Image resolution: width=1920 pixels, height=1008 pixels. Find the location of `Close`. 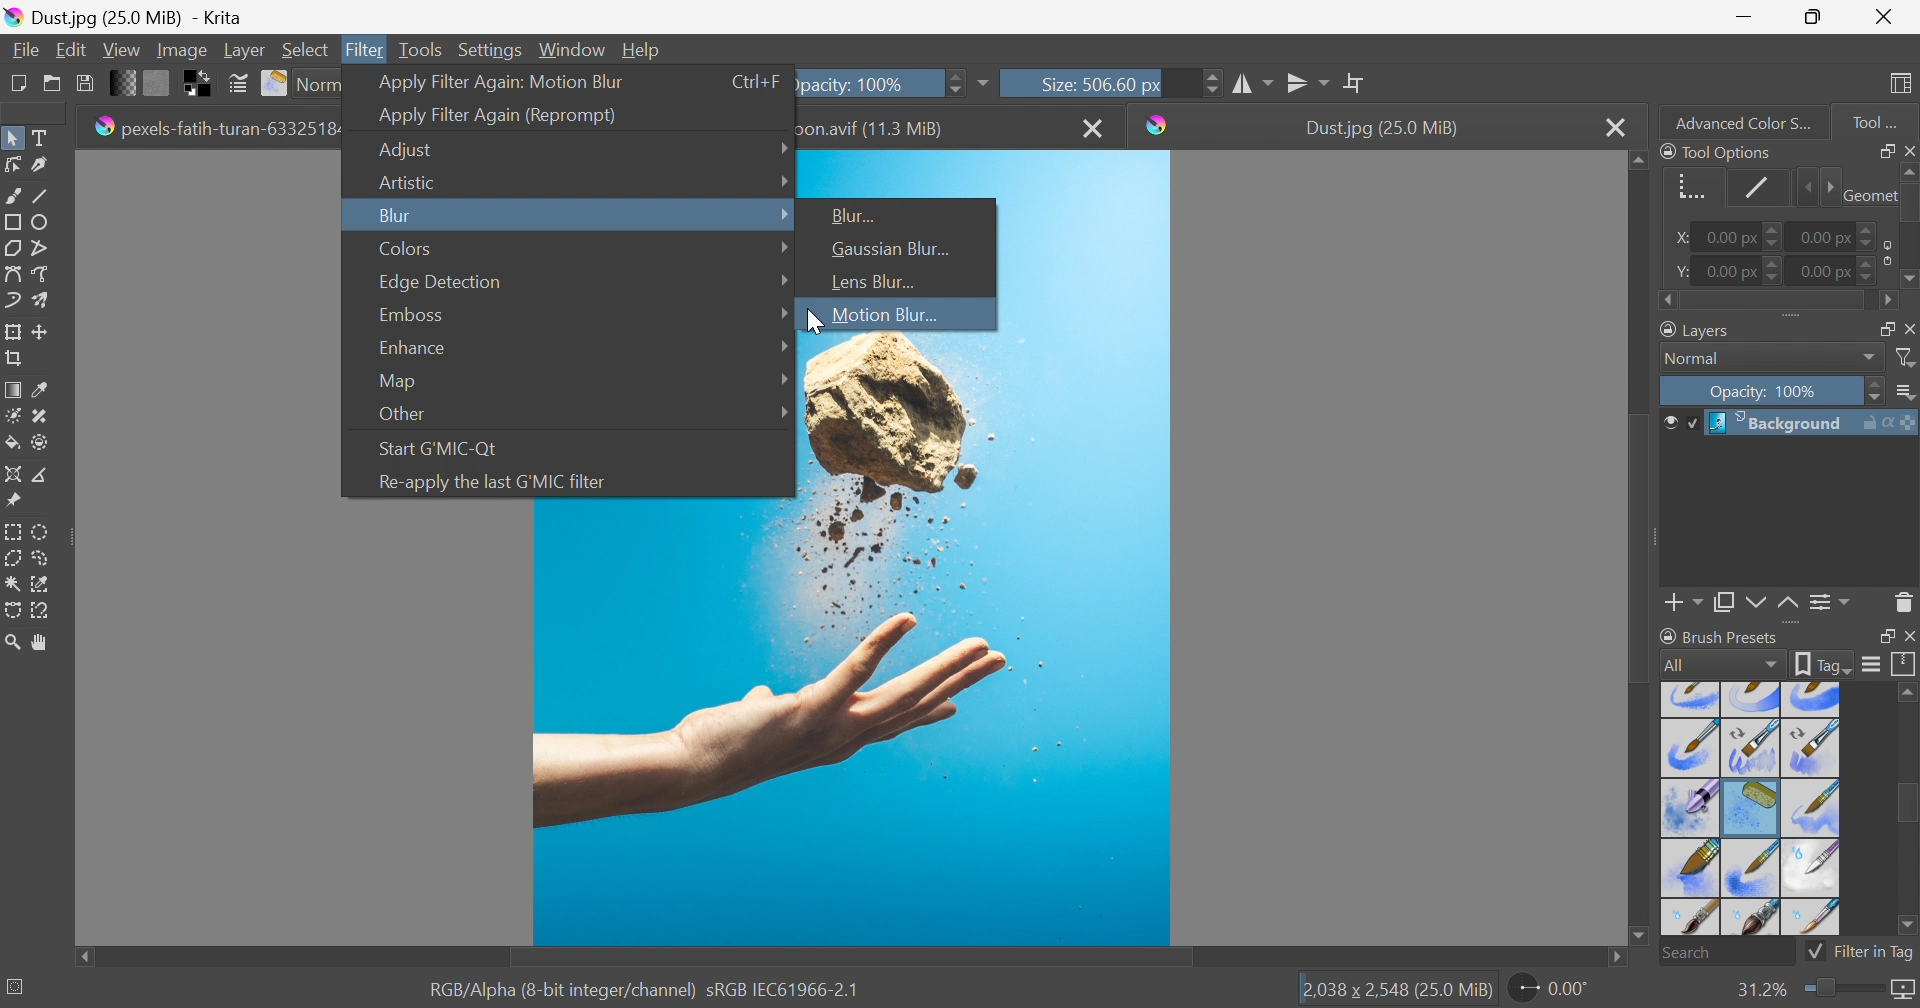

Close is located at coordinates (1908, 637).